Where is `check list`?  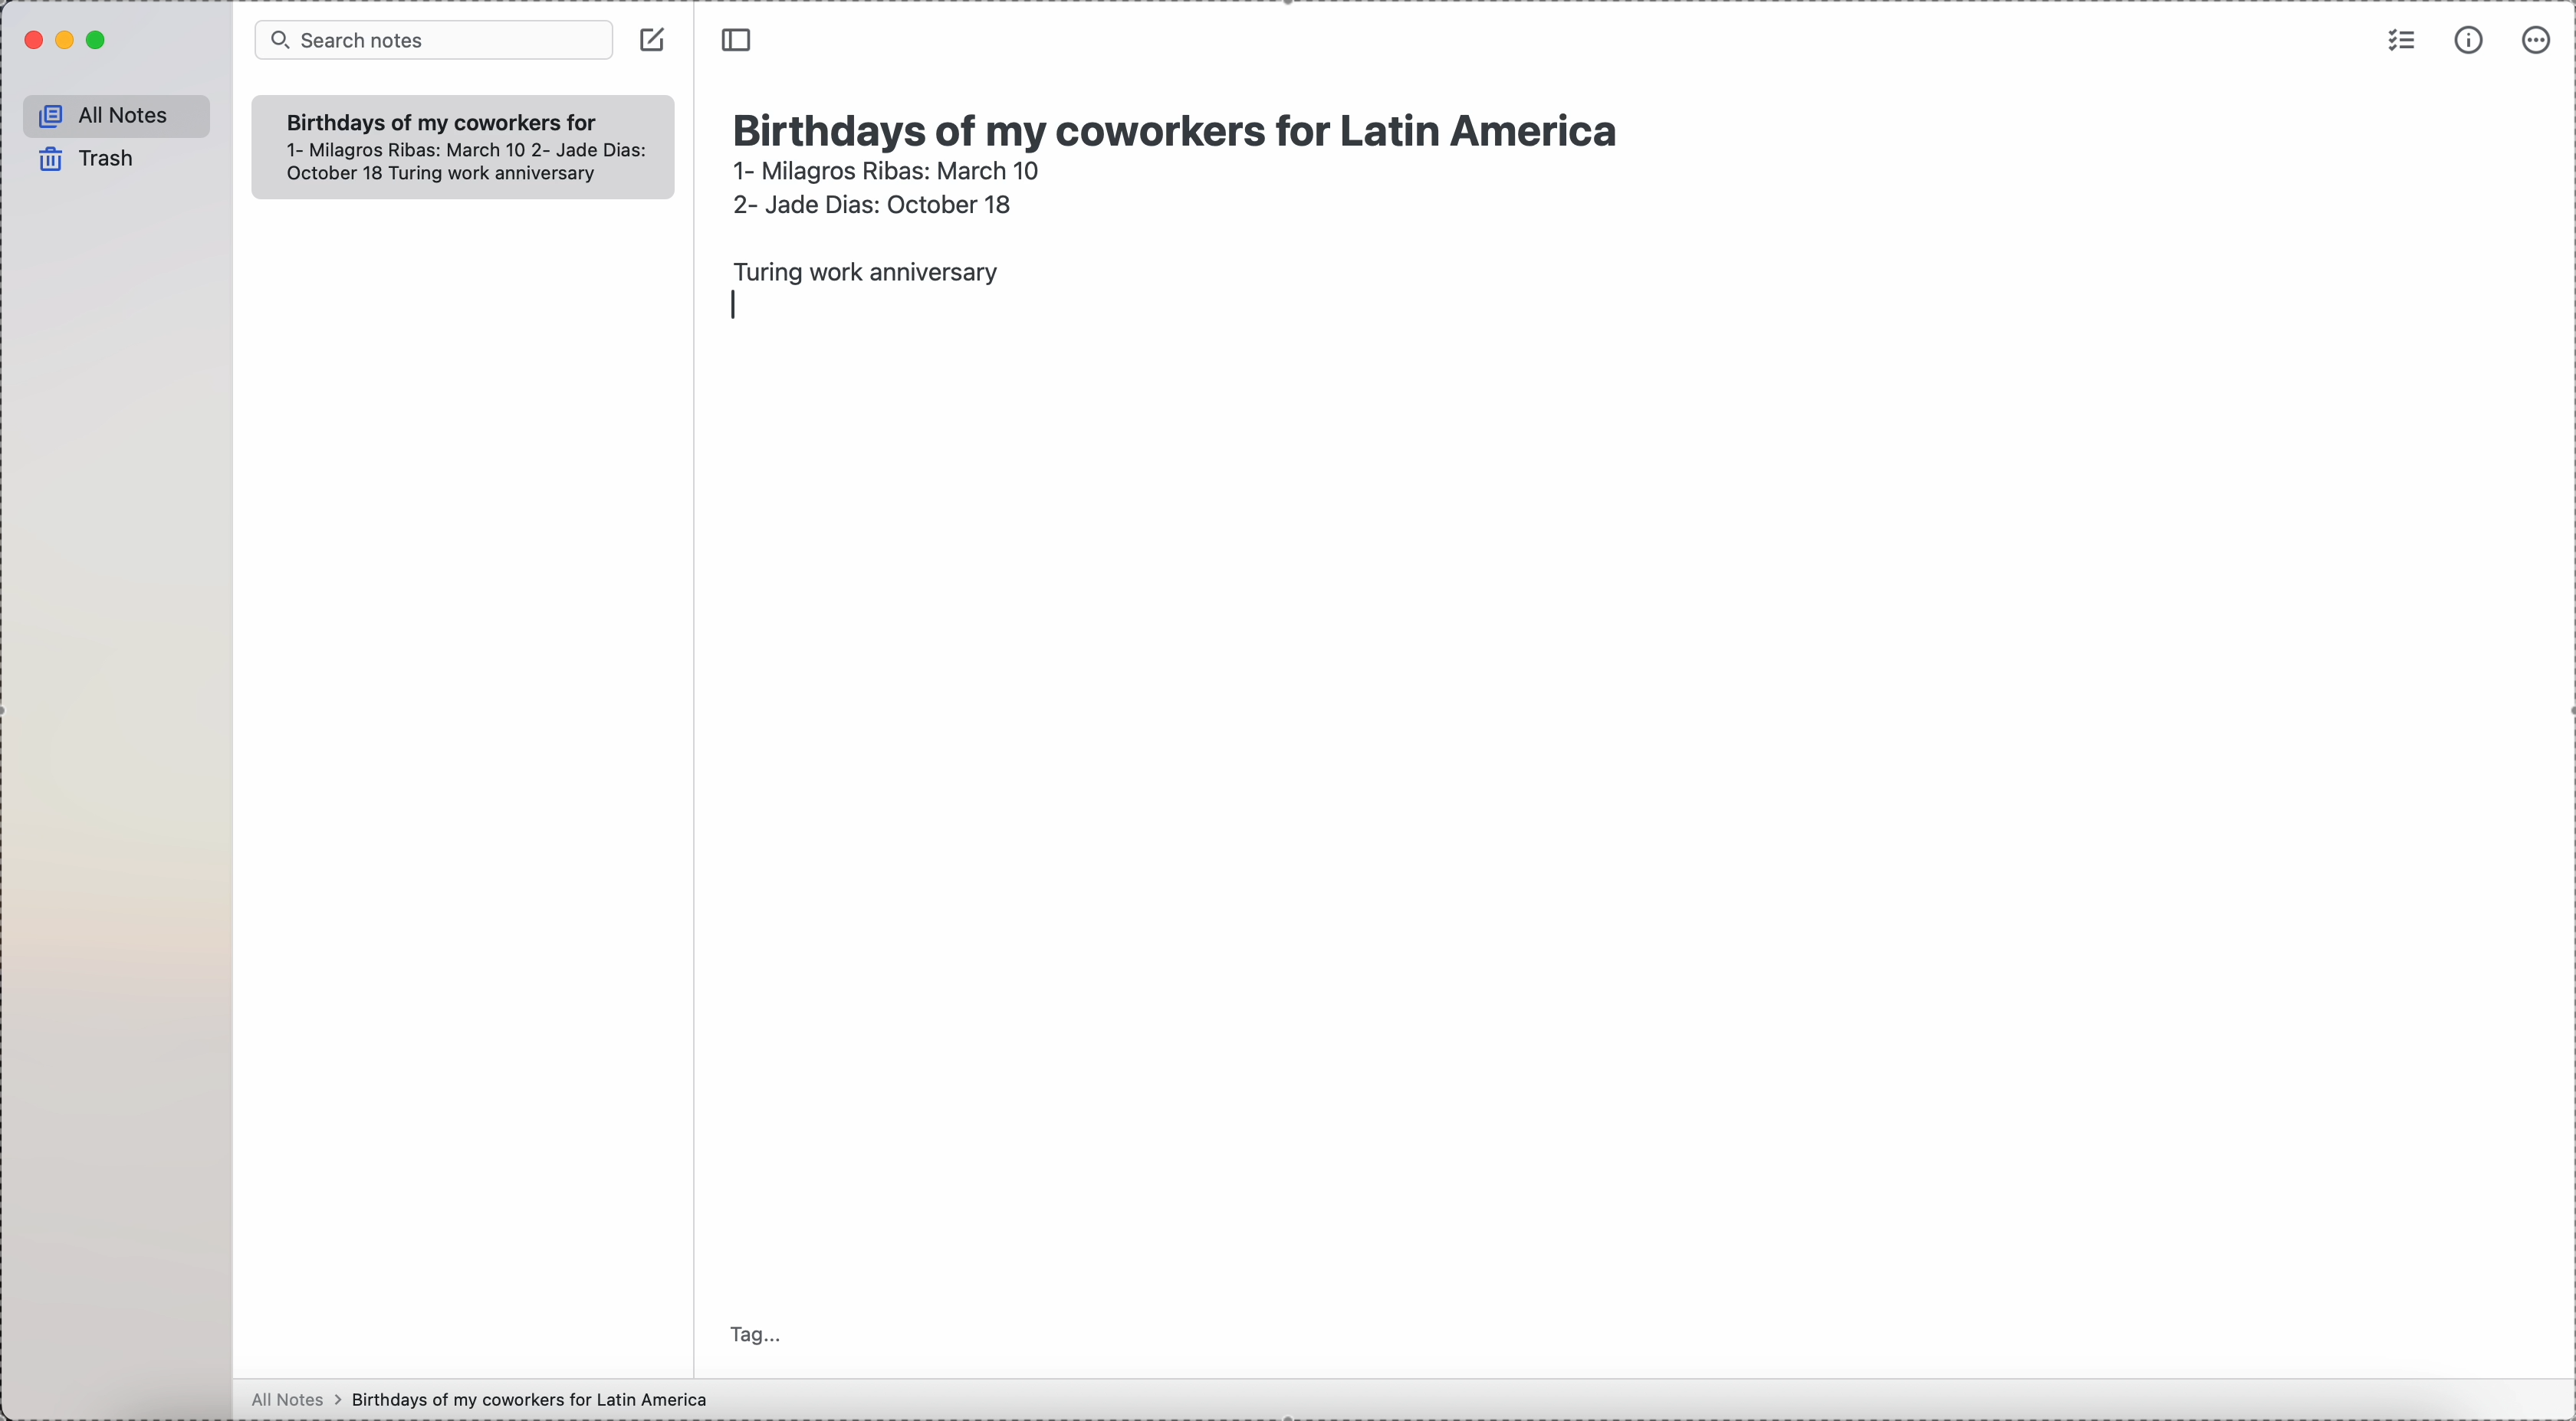
check list is located at coordinates (2399, 39).